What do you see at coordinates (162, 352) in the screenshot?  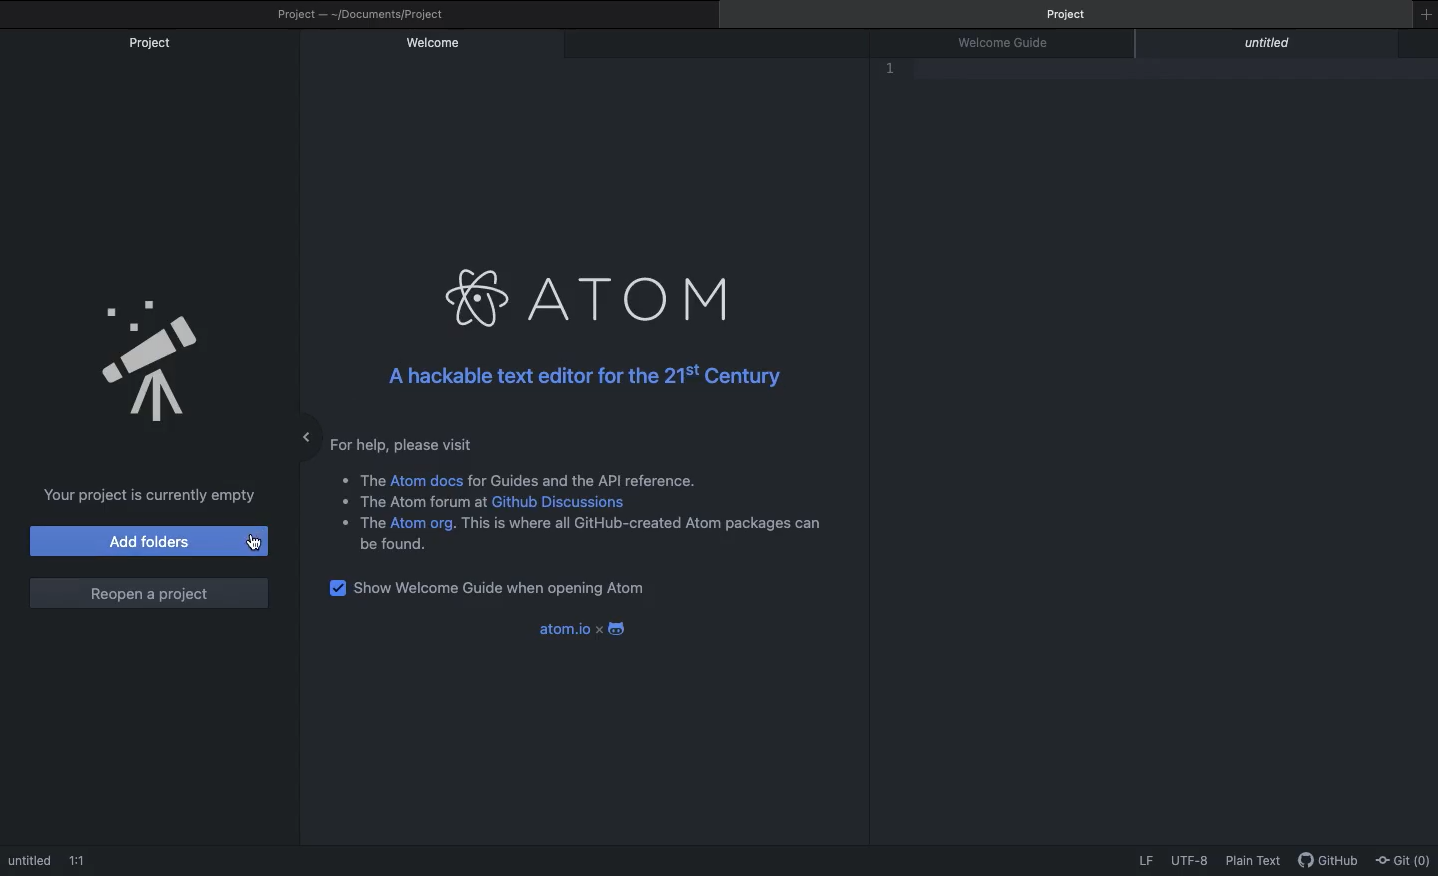 I see `Emblem` at bounding box center [162, 352].